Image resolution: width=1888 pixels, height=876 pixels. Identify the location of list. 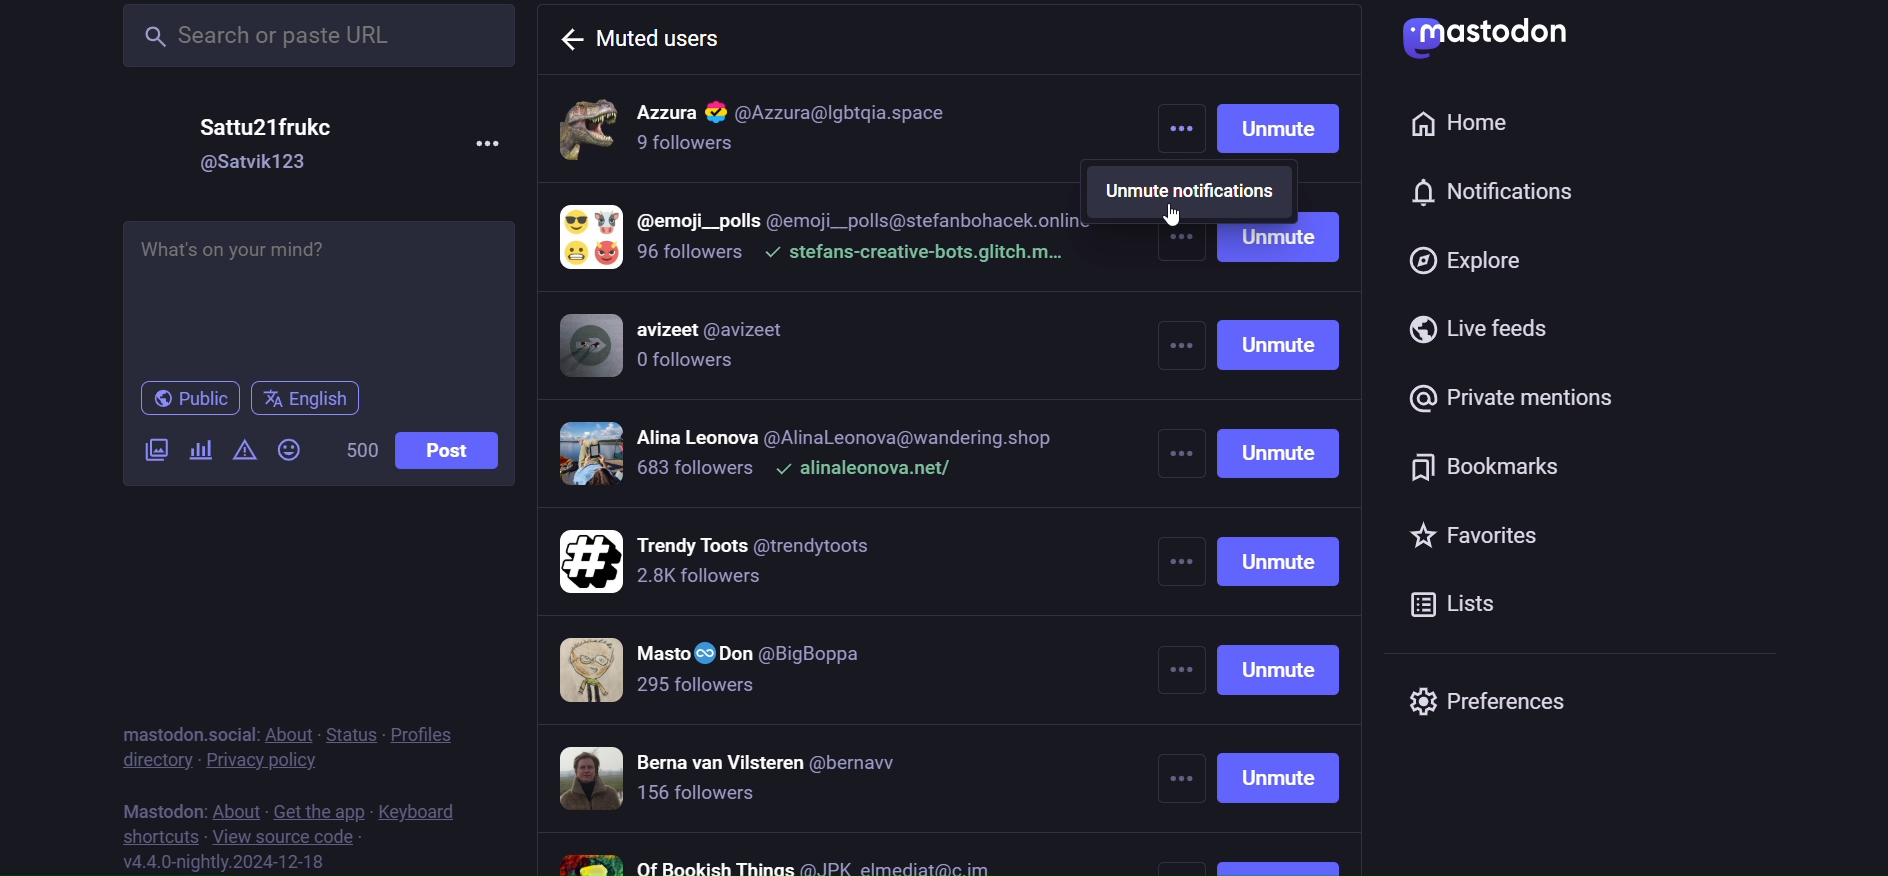
(1474, 603).